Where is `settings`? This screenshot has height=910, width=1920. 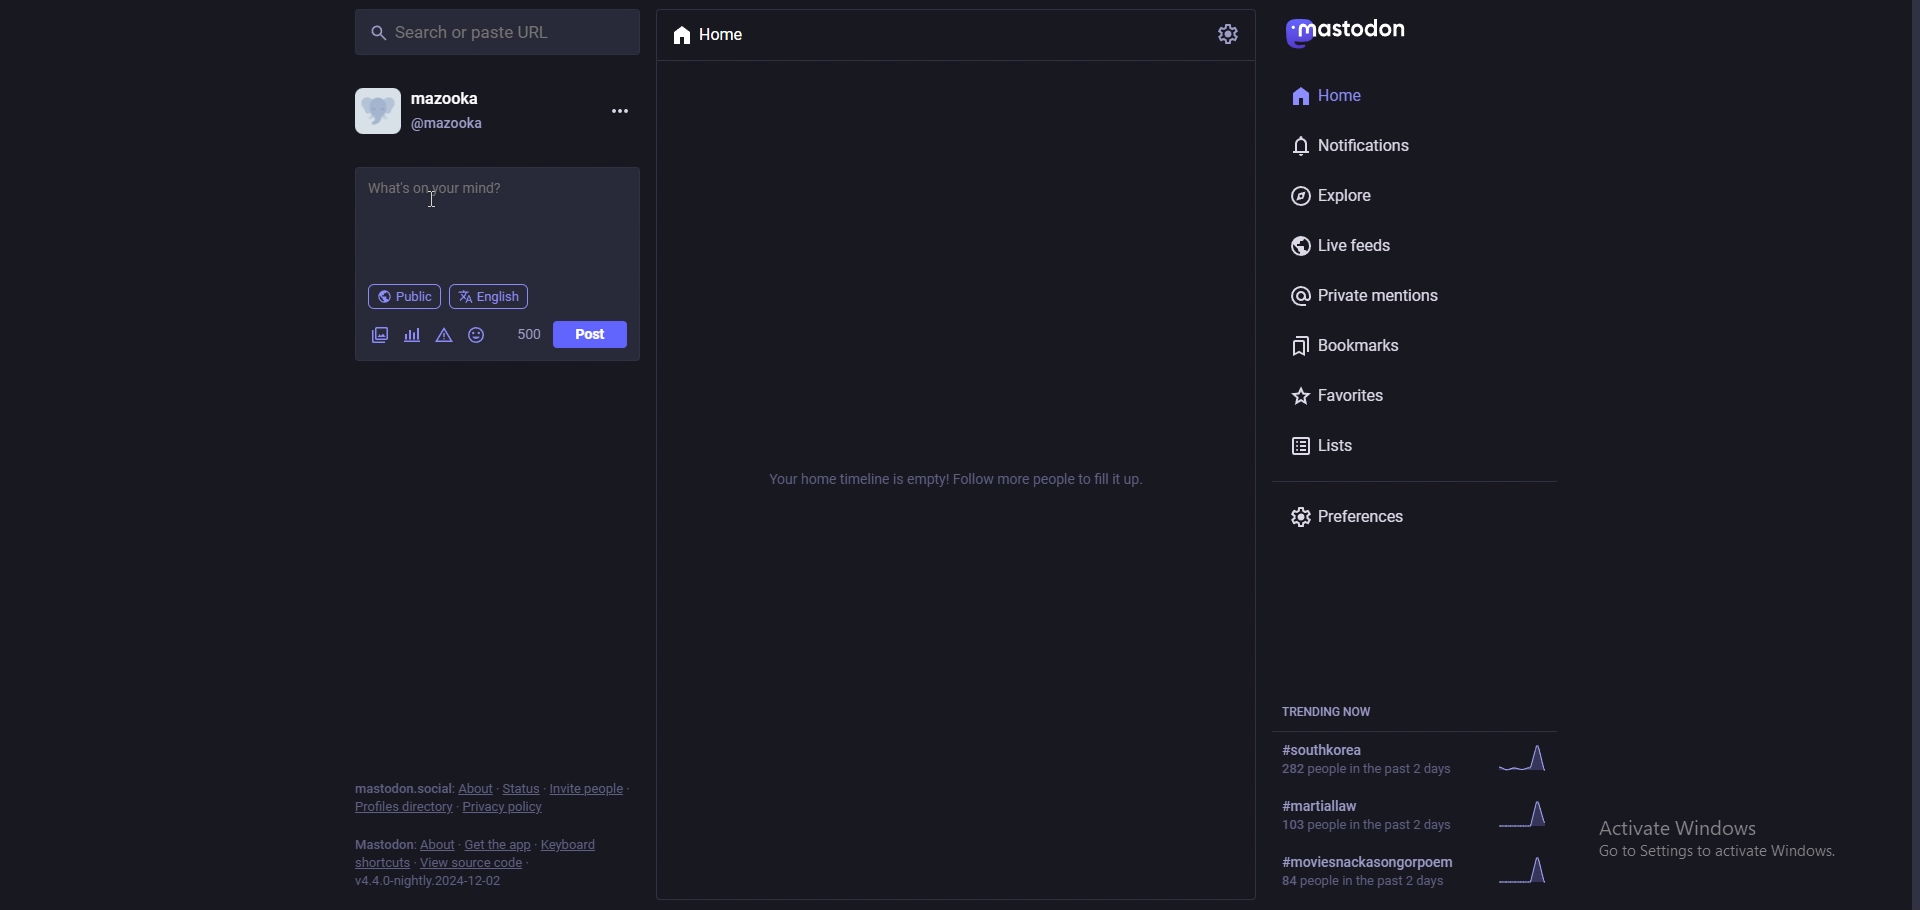
settings is located at coordinates (1228, 33).